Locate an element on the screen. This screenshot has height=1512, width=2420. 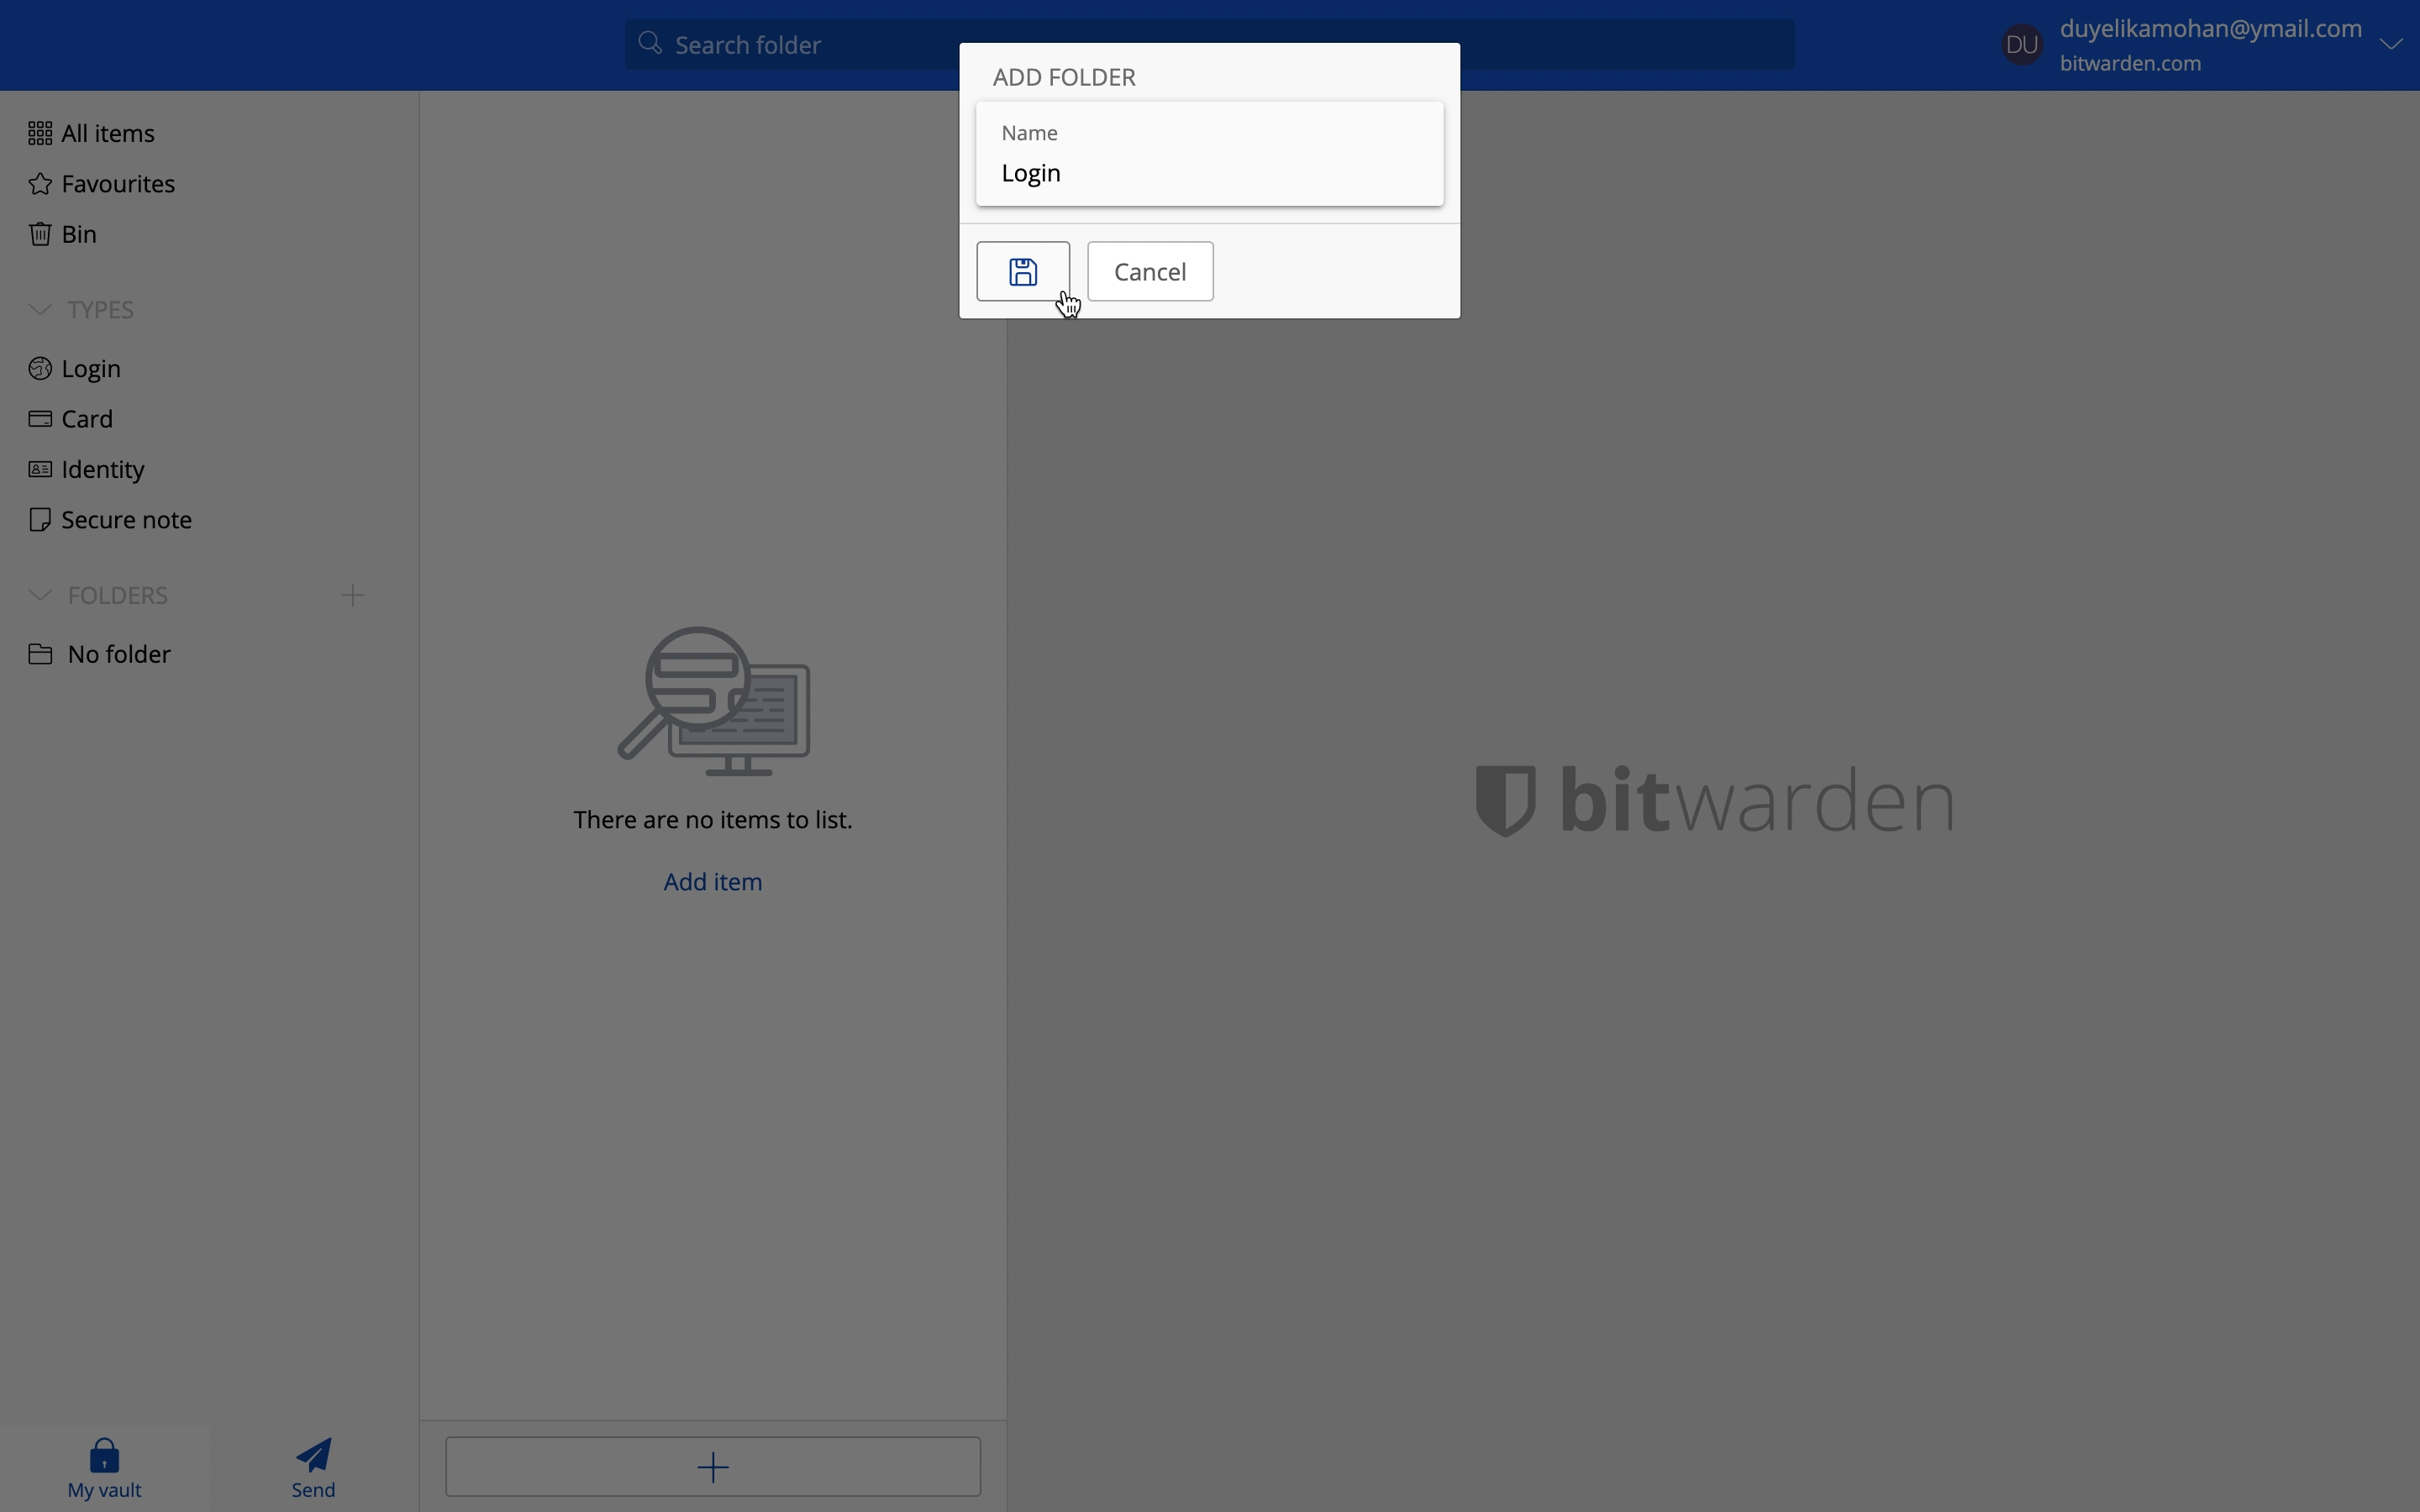
card is located at coordinates (66, 422).